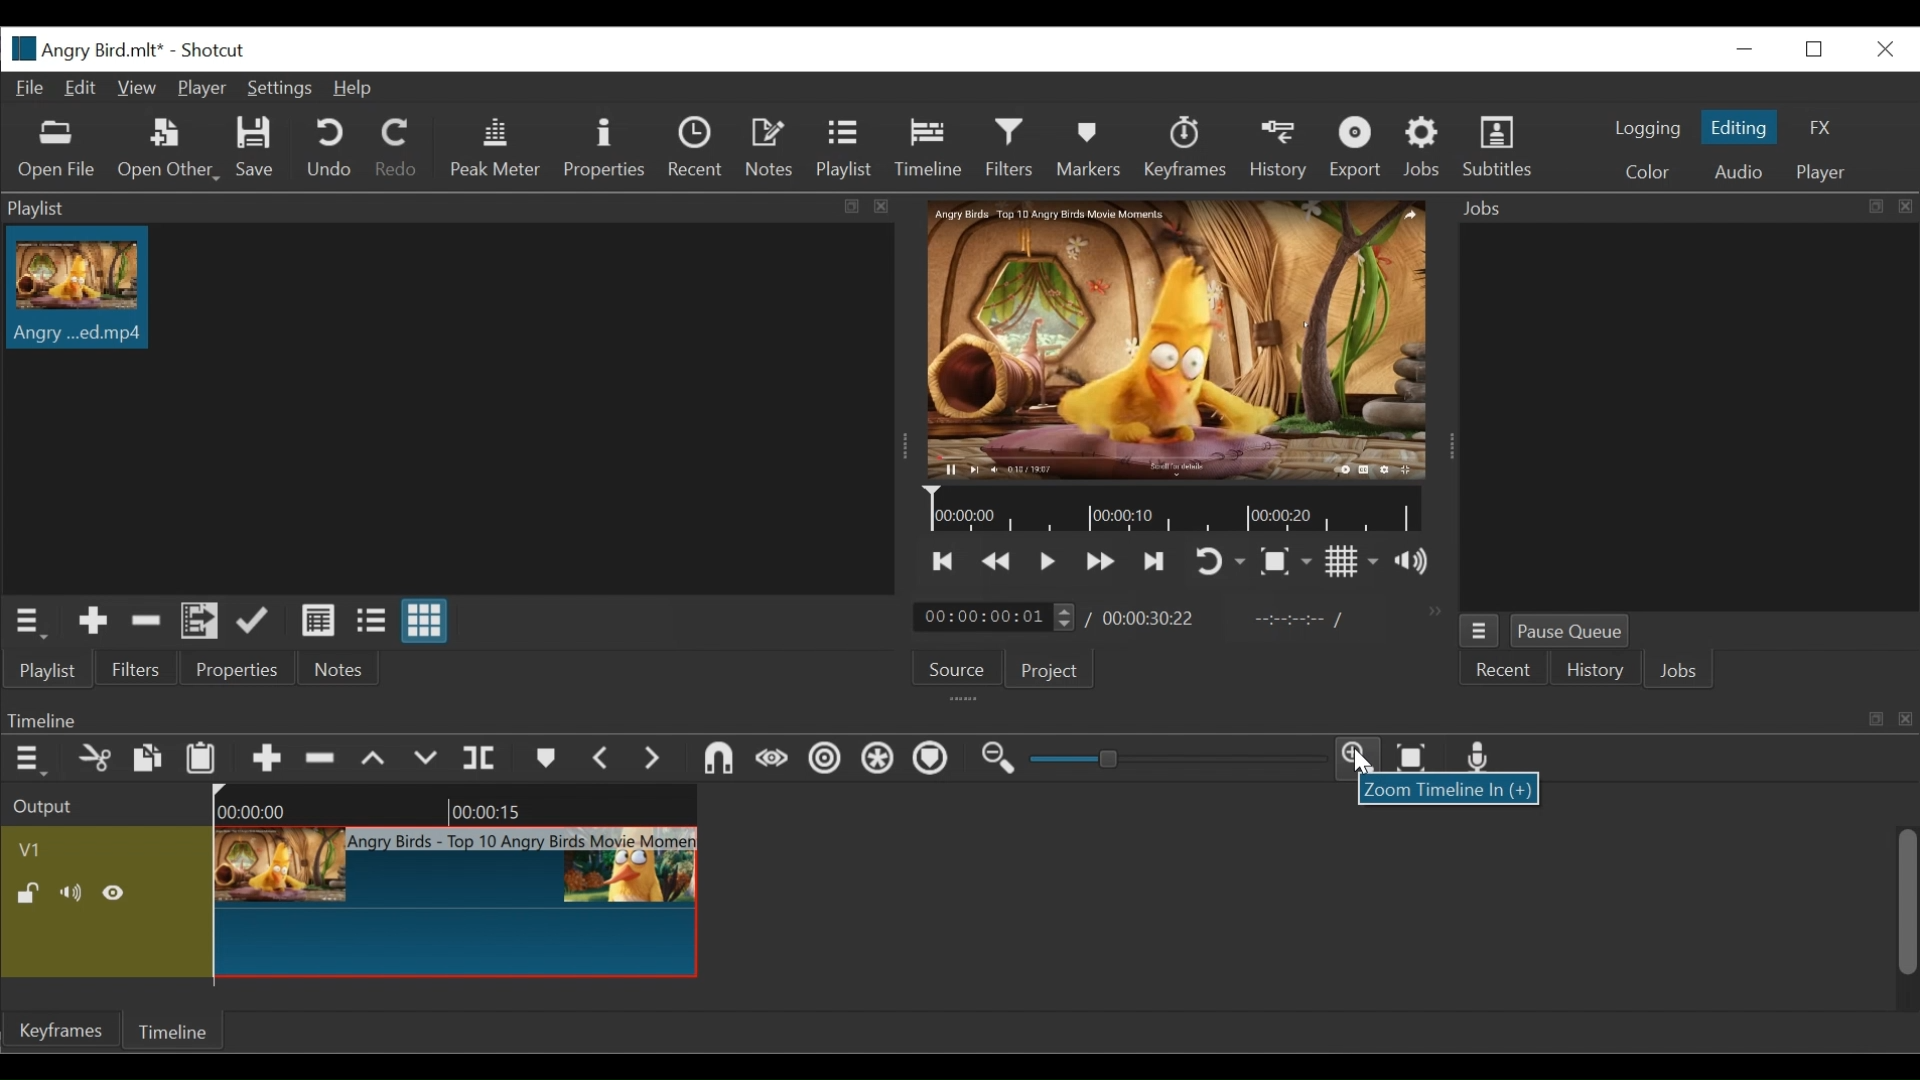 Image resolution: width=1920 pixels, height=1080 pixels. I want to click on Jobs, so click(1679, 668).